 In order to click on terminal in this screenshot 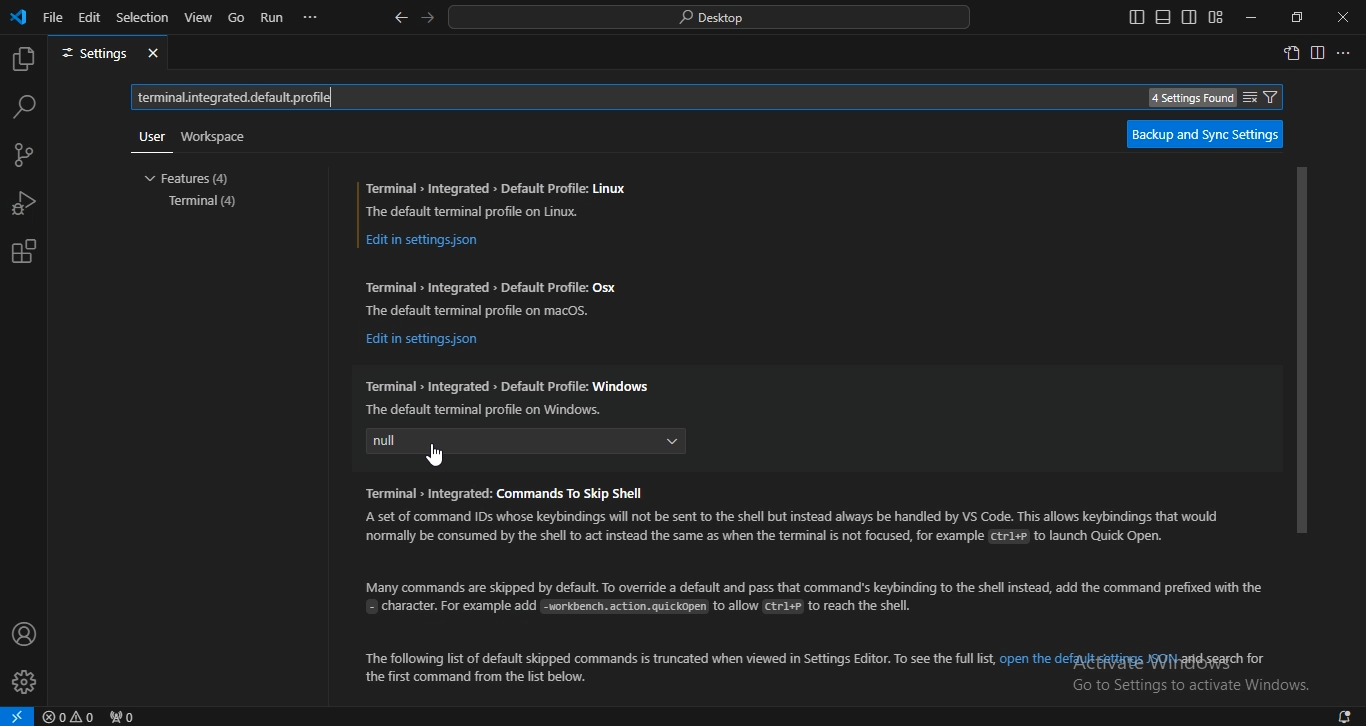, I will do `click(207, 201)`.